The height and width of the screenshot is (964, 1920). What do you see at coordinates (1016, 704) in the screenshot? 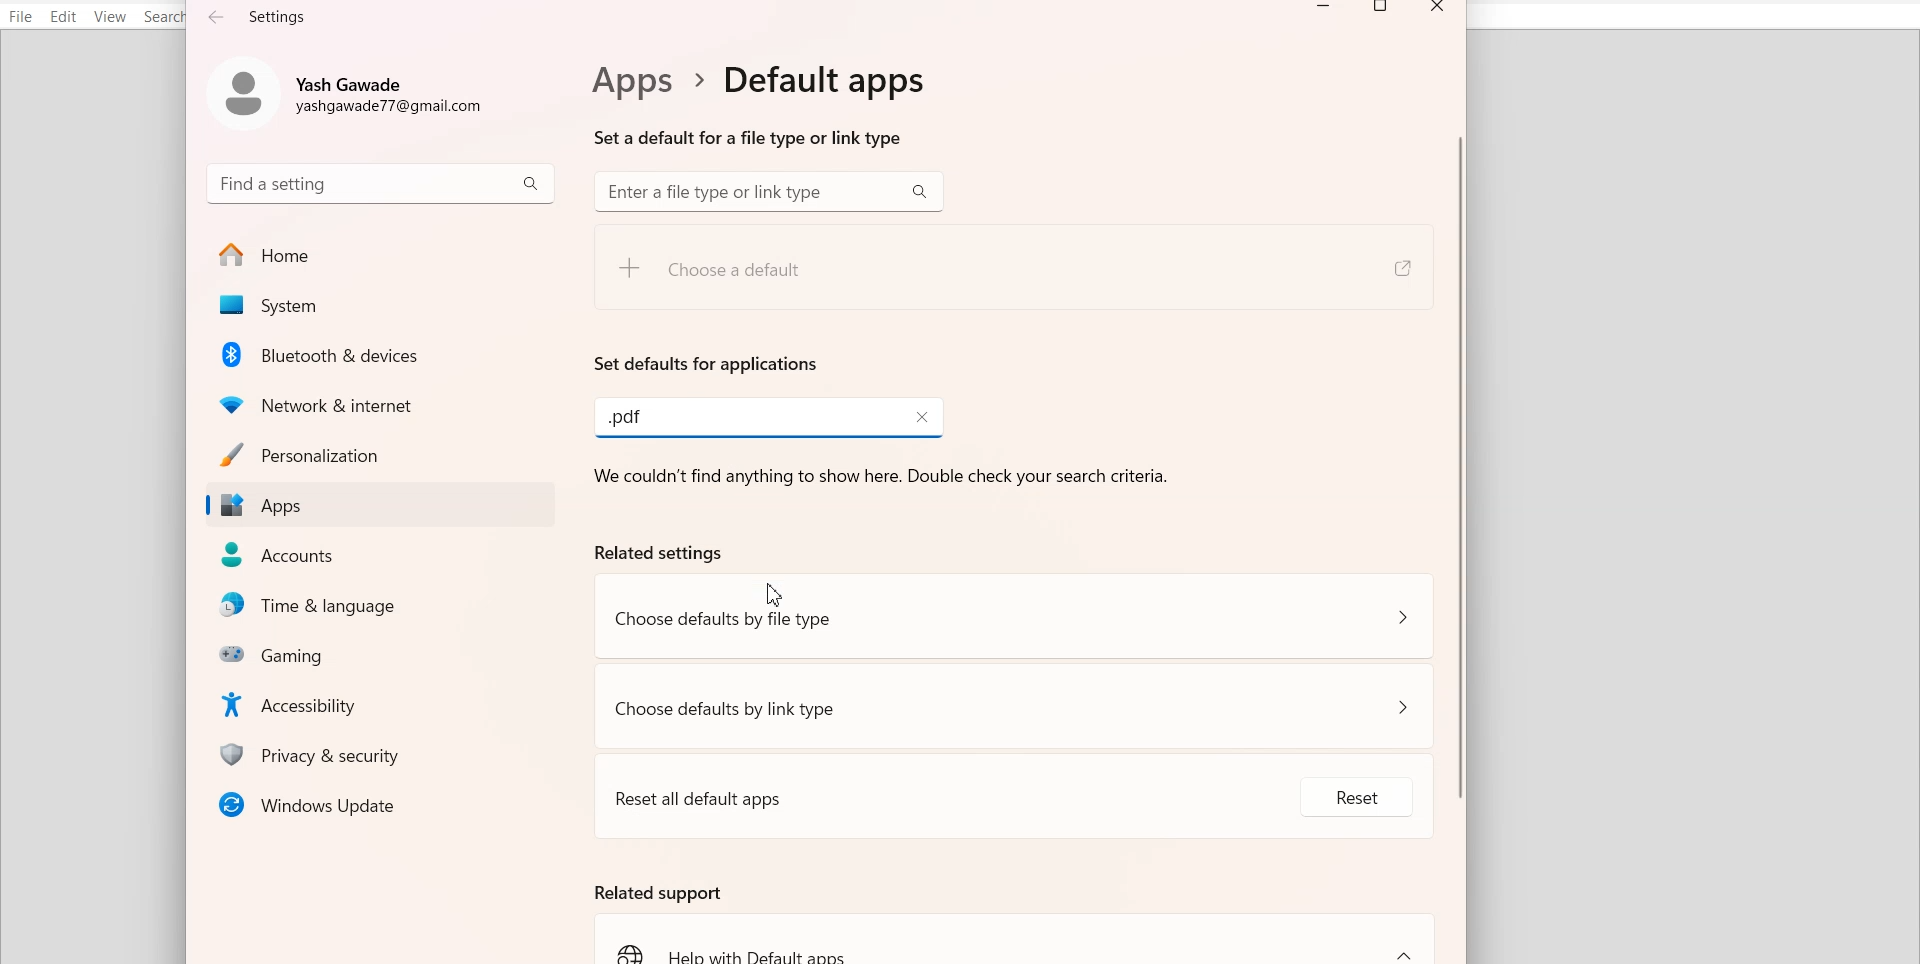
I see `Choose default by link type` at bounding box center [1016, 704].